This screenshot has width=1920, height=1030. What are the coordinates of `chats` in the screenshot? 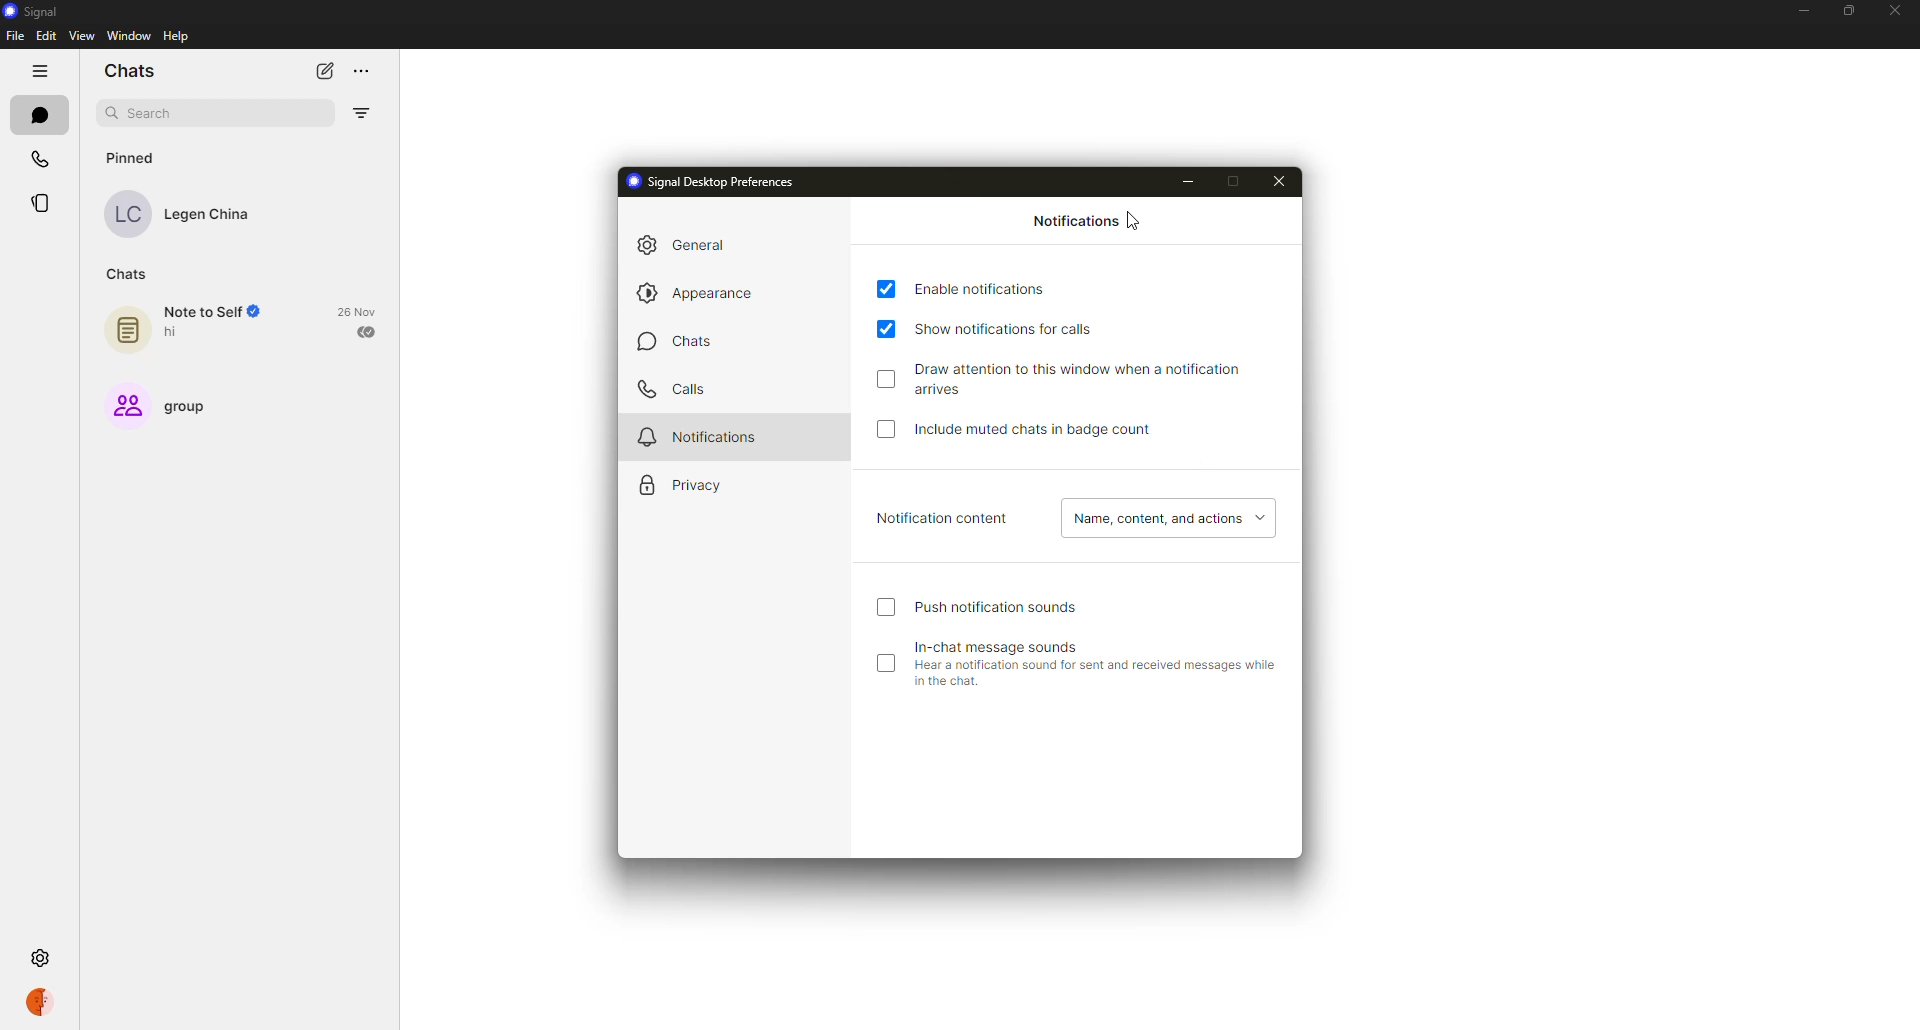 It's located at (39, 113).